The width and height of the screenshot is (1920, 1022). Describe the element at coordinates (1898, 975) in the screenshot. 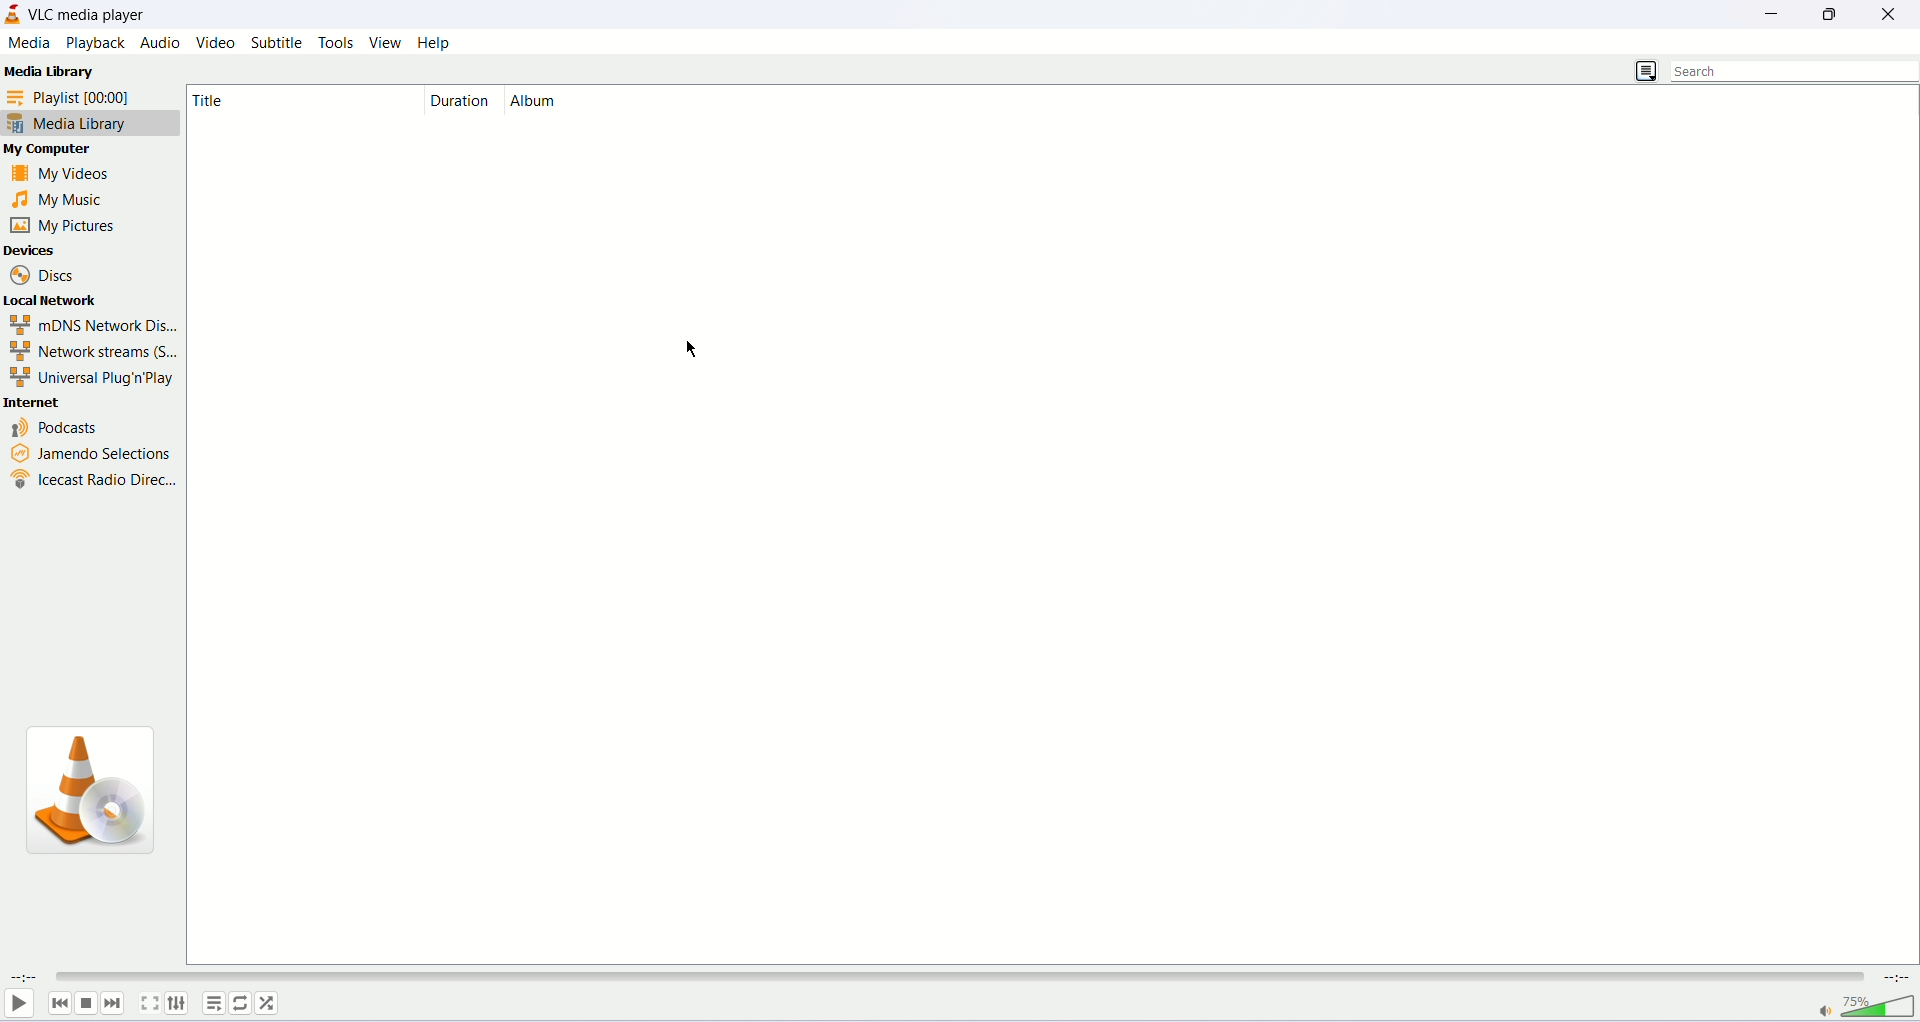

I see `total time` at that location.